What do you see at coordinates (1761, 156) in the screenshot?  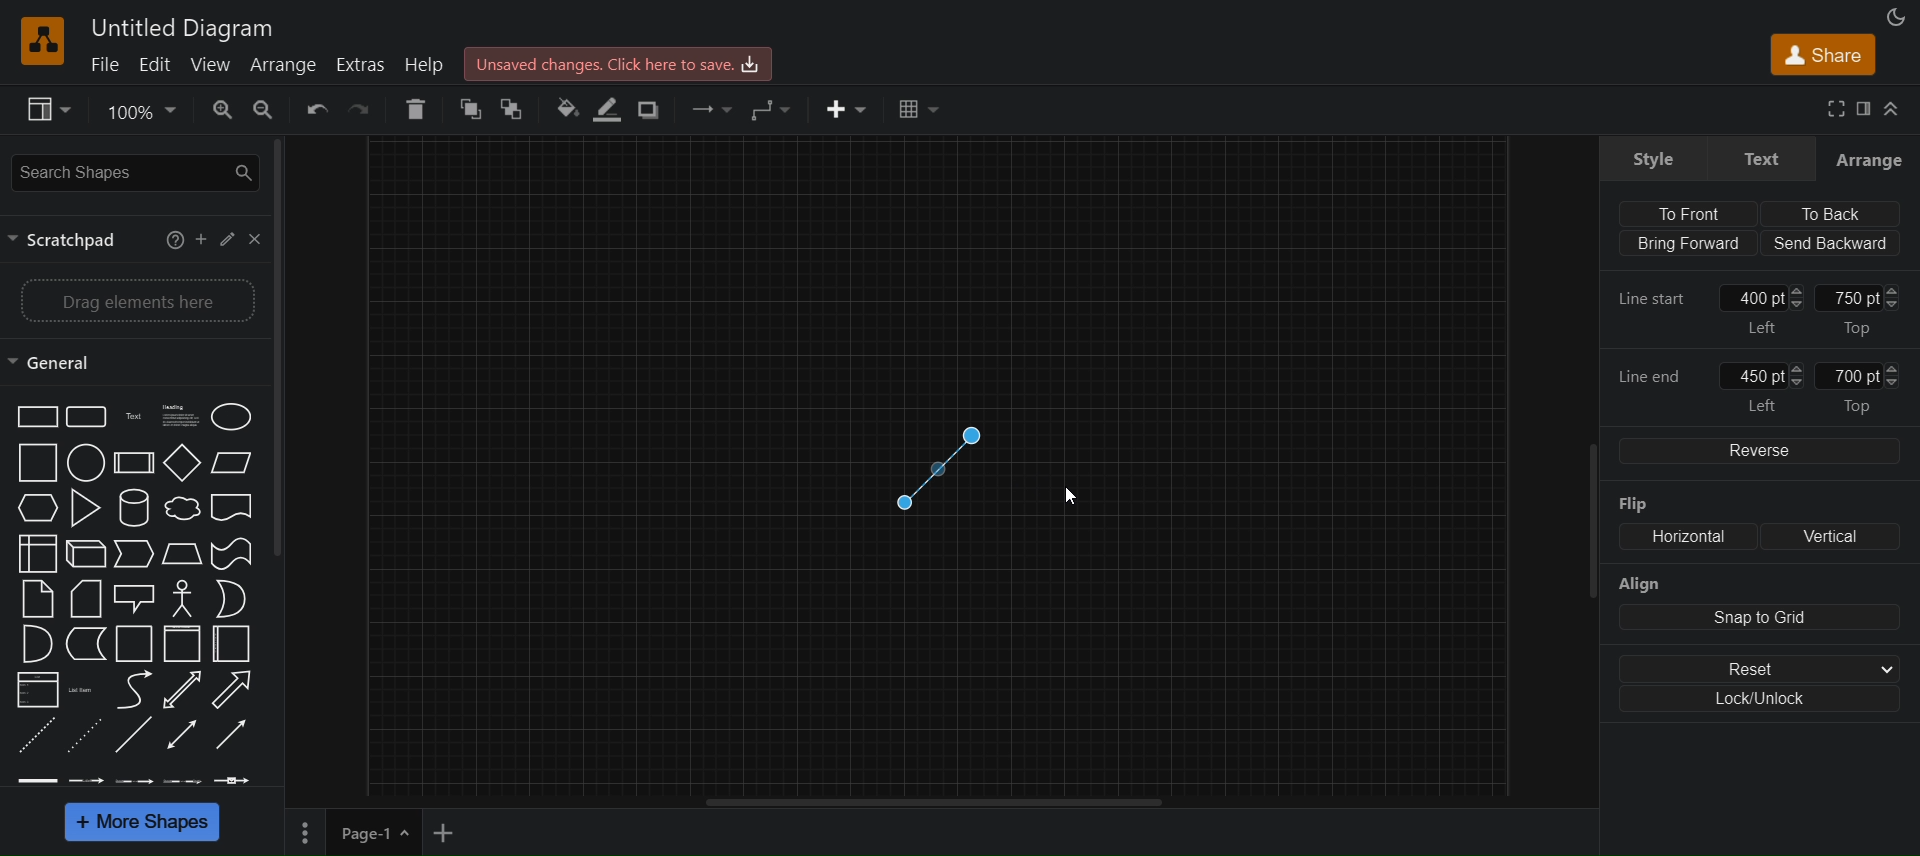 I see `text` at bounding box center [1761, 156].